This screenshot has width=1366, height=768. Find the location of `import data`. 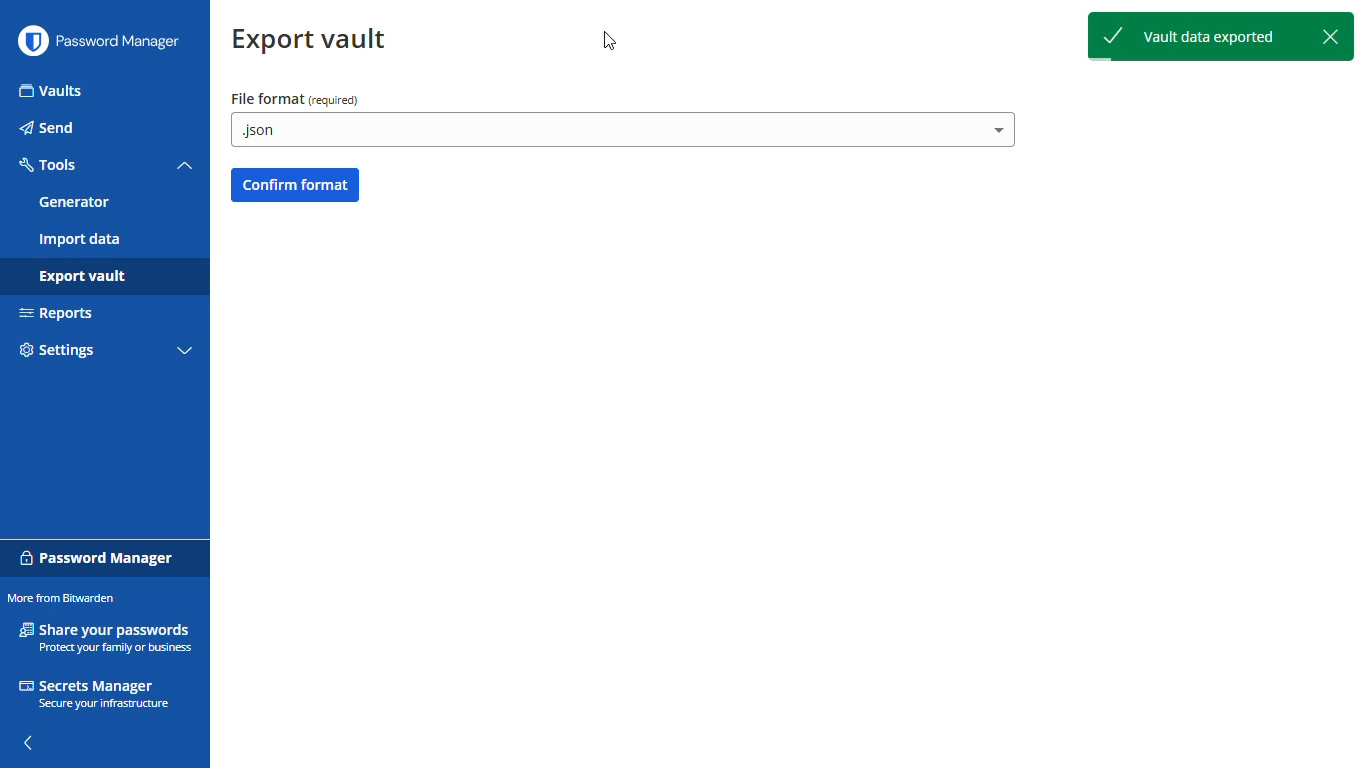

import data is located at coordinates (80, 240).